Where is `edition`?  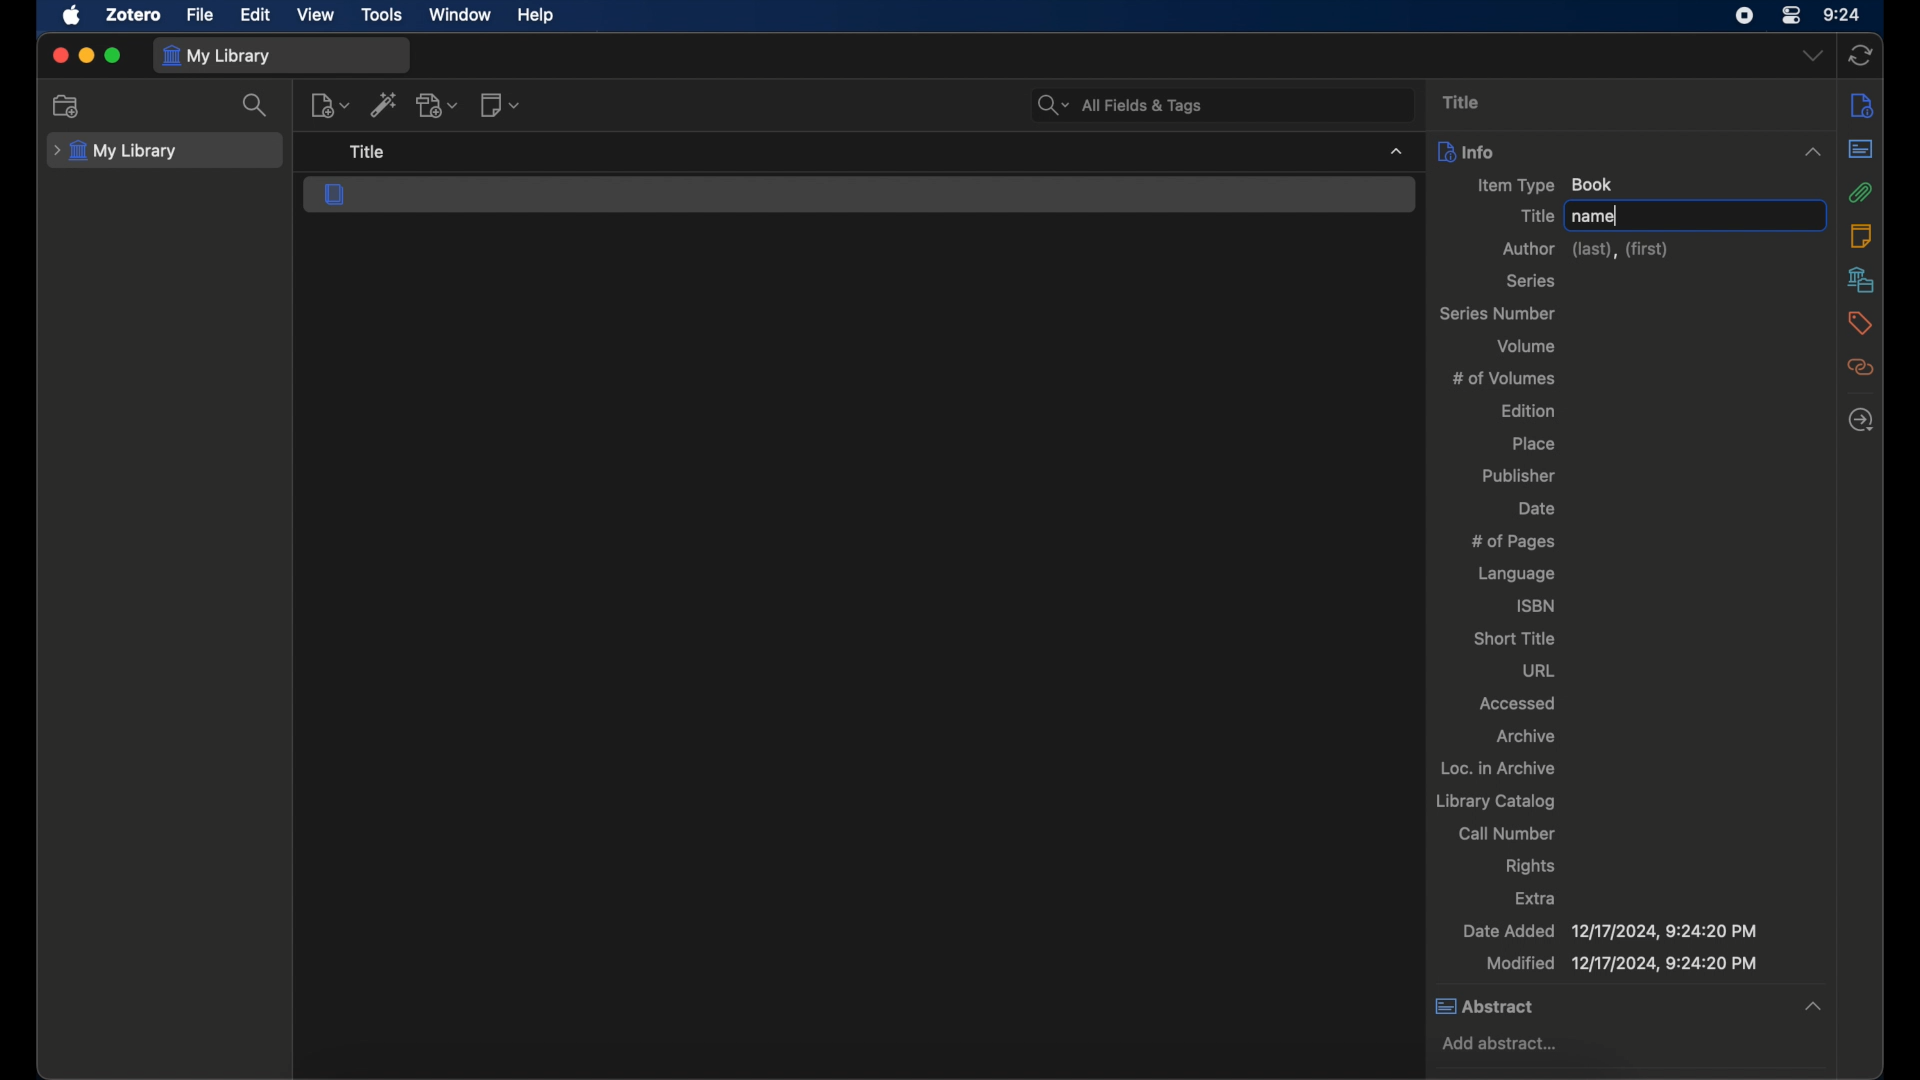 edition is located at coordinates (1529, 411).